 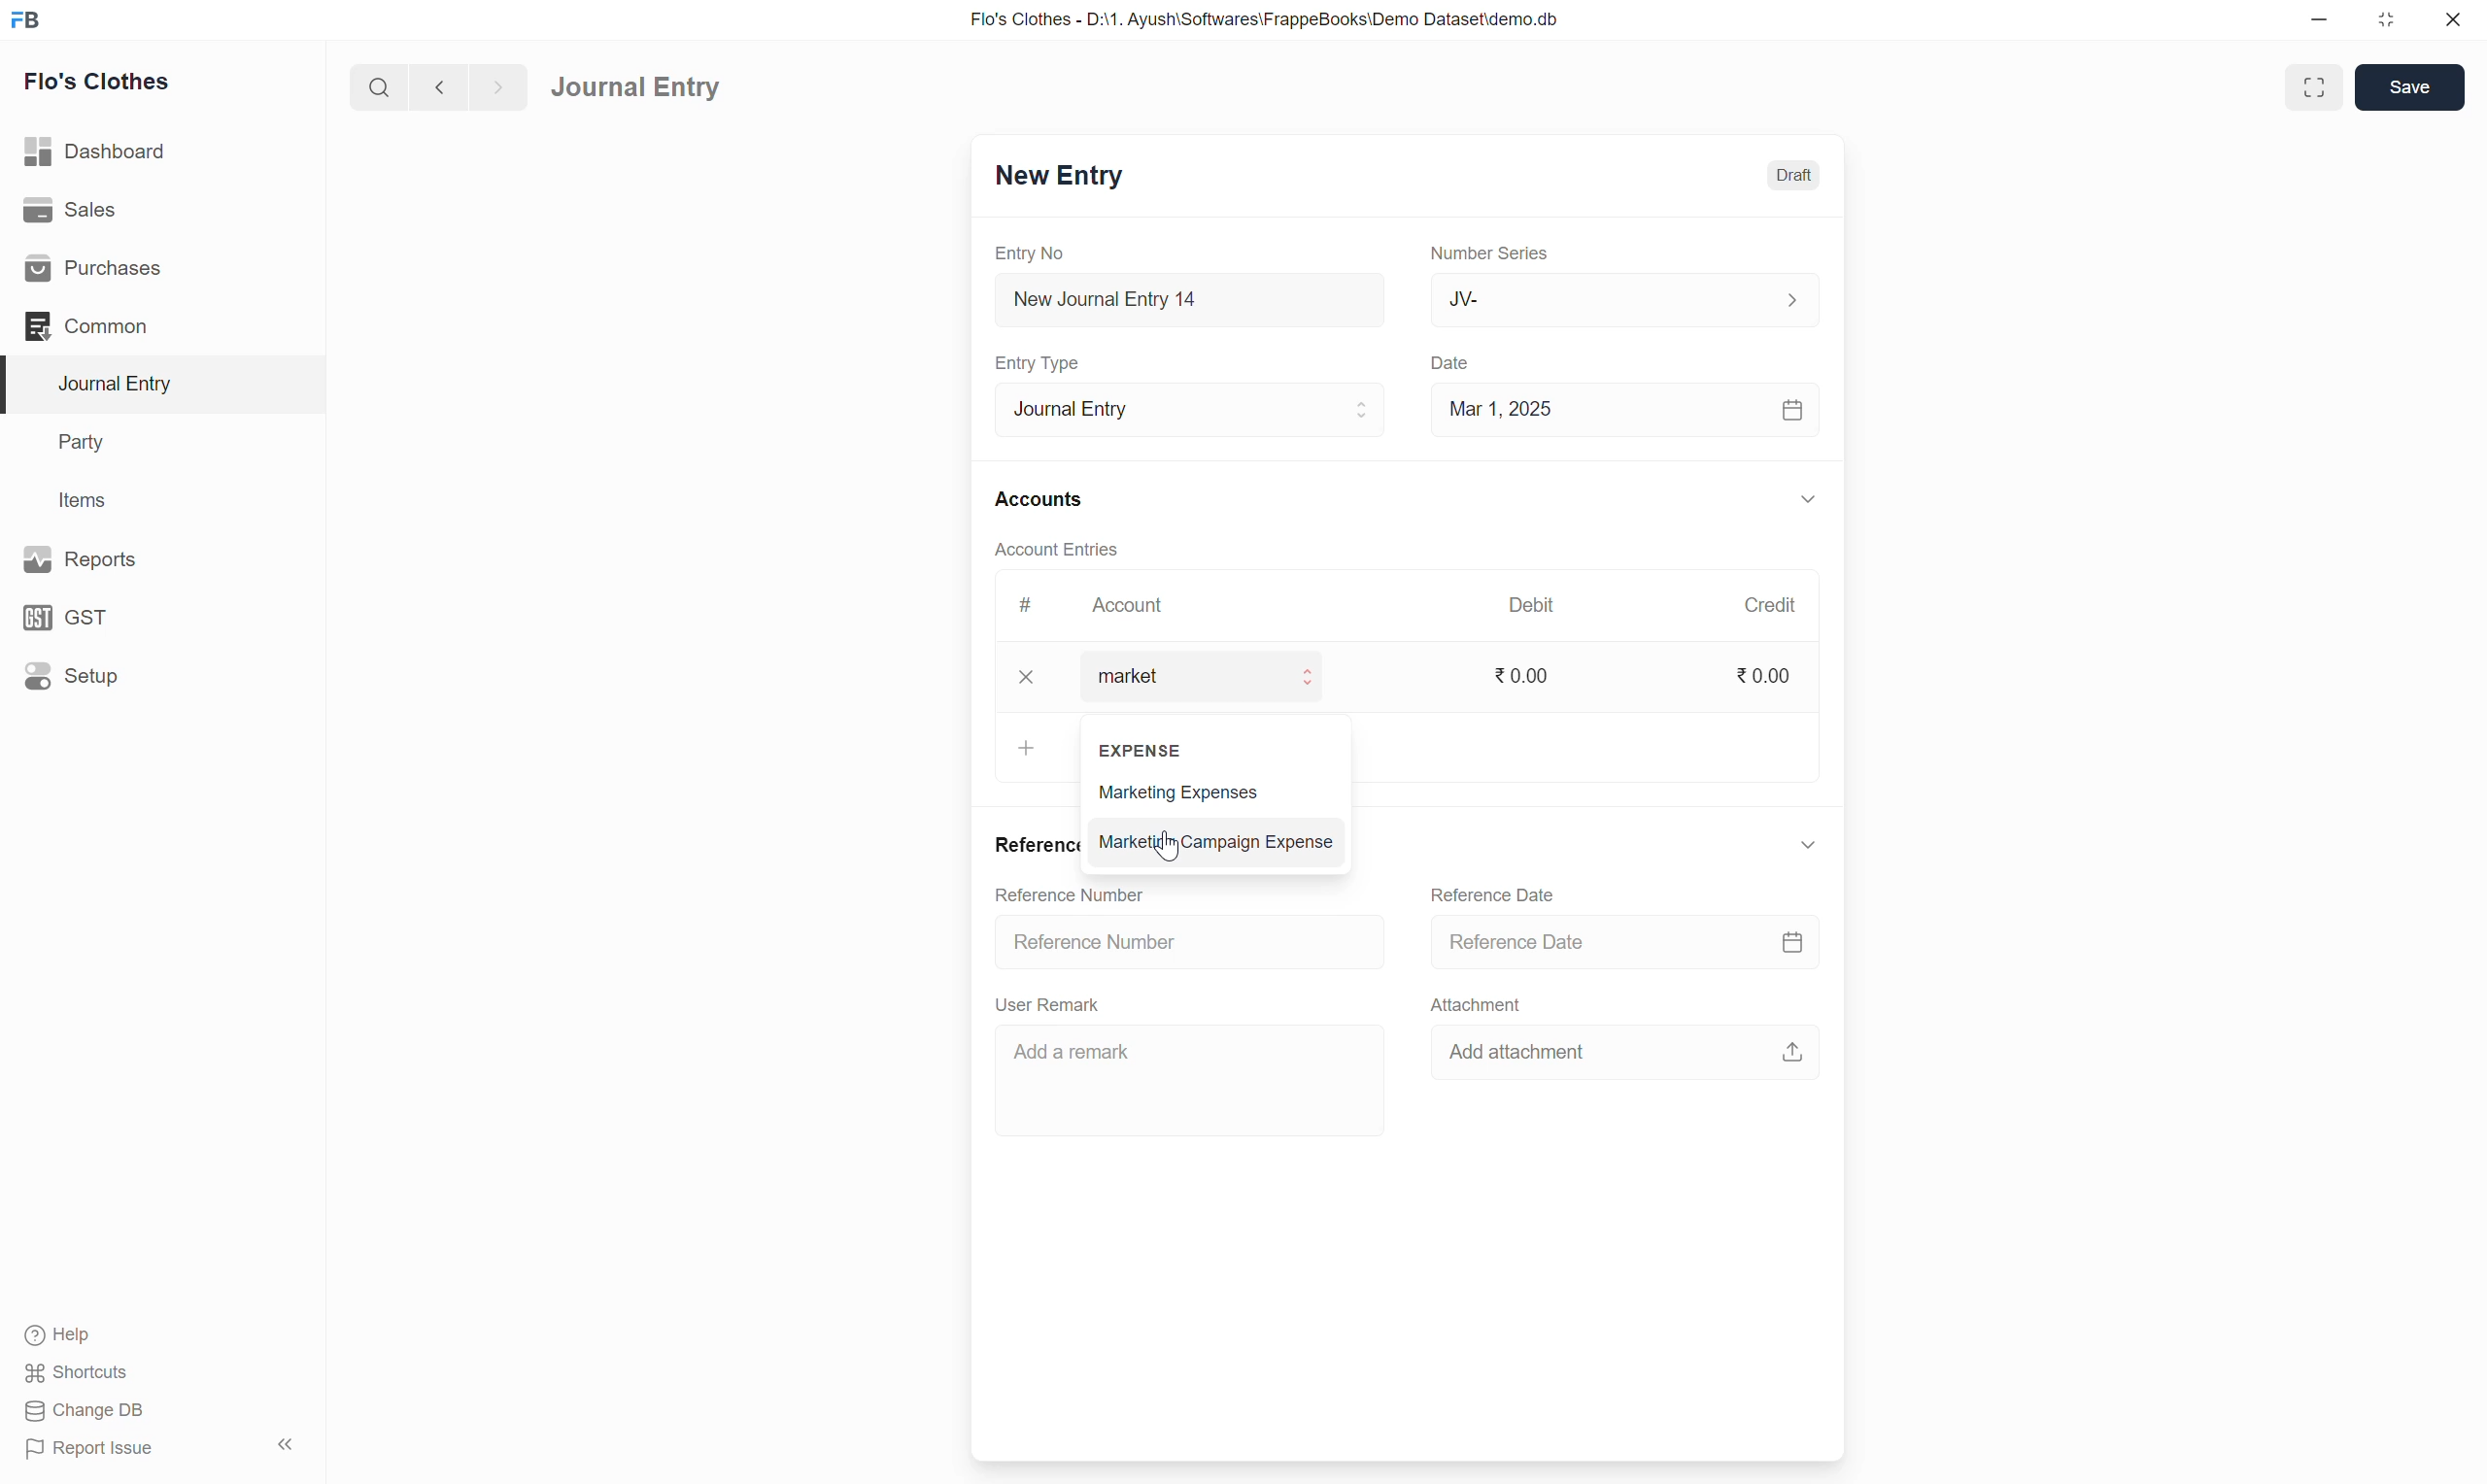 What do you see at coordinates (1026, 605) in the screenshot?
I see `#` at bounding box center [1026, 605].